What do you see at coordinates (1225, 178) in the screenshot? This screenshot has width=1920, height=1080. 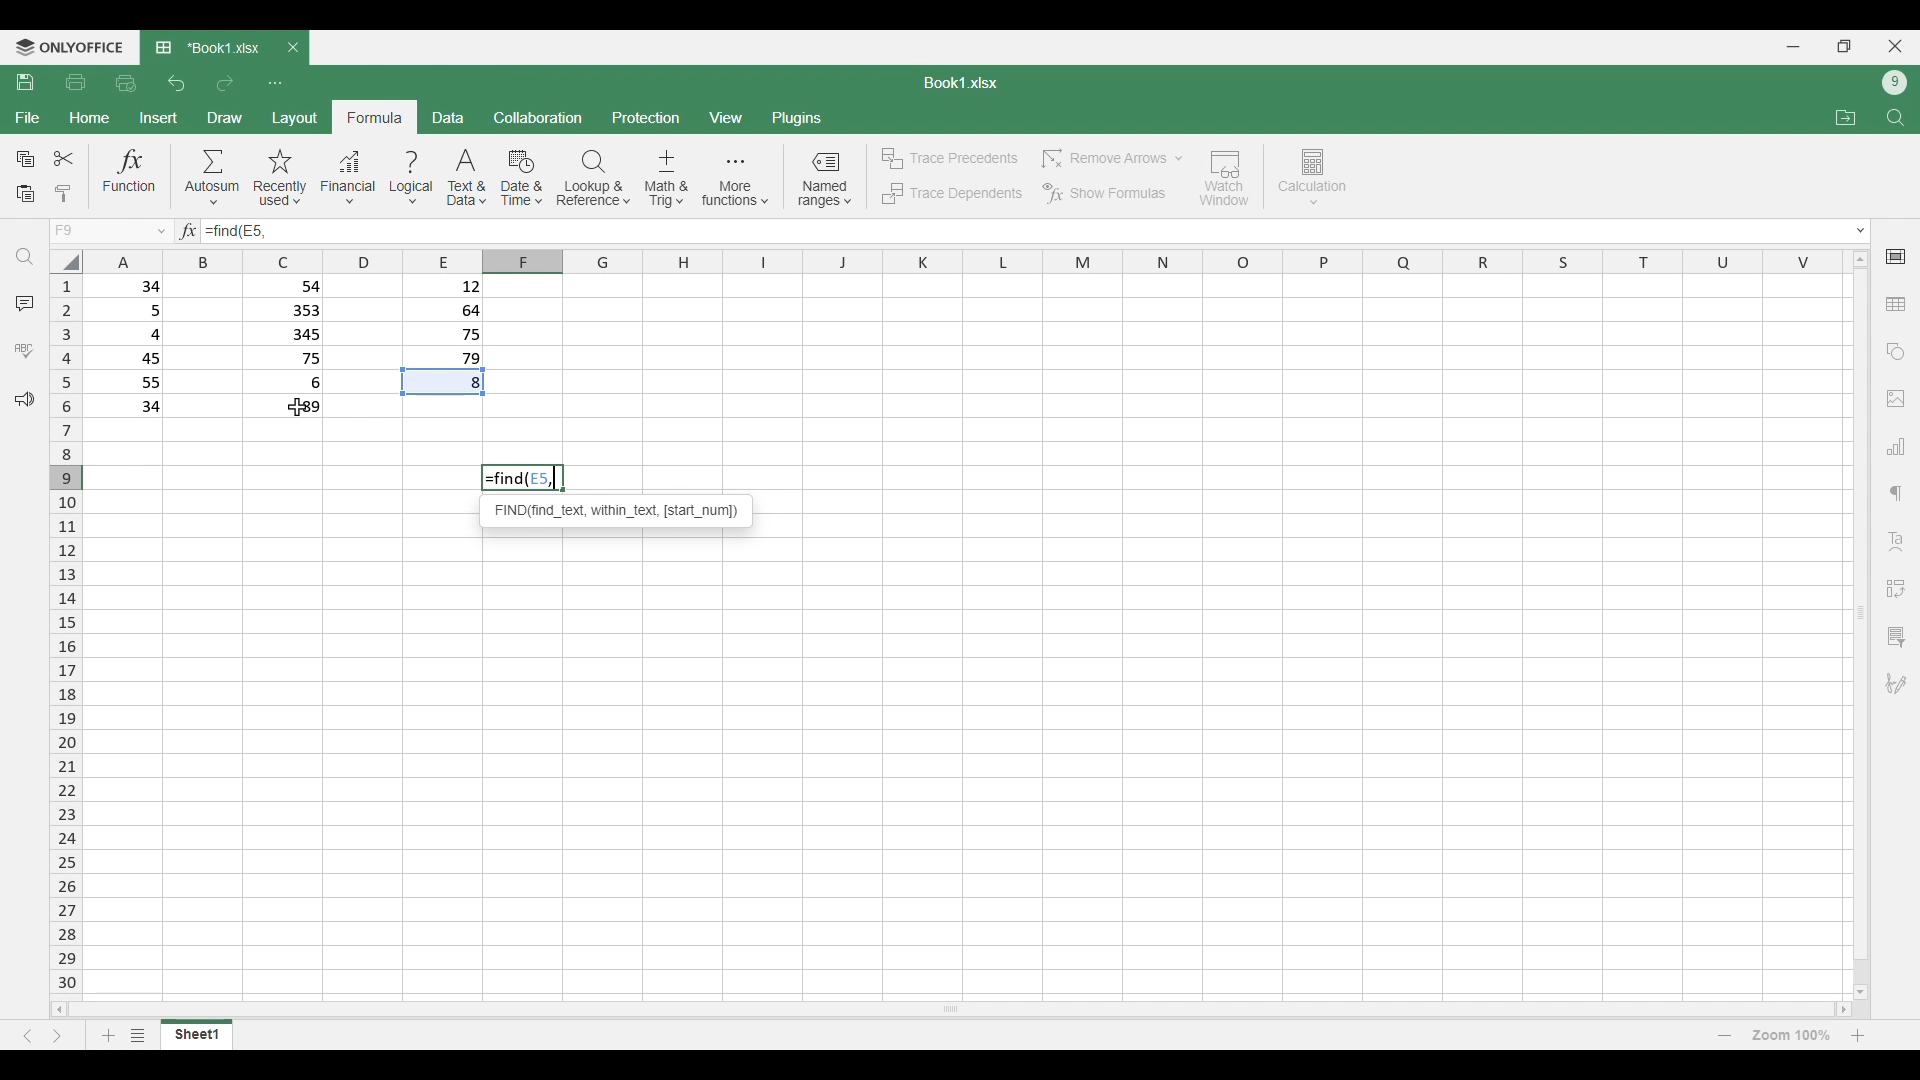 I see `Watch window` at bounding box center [1225, 178].